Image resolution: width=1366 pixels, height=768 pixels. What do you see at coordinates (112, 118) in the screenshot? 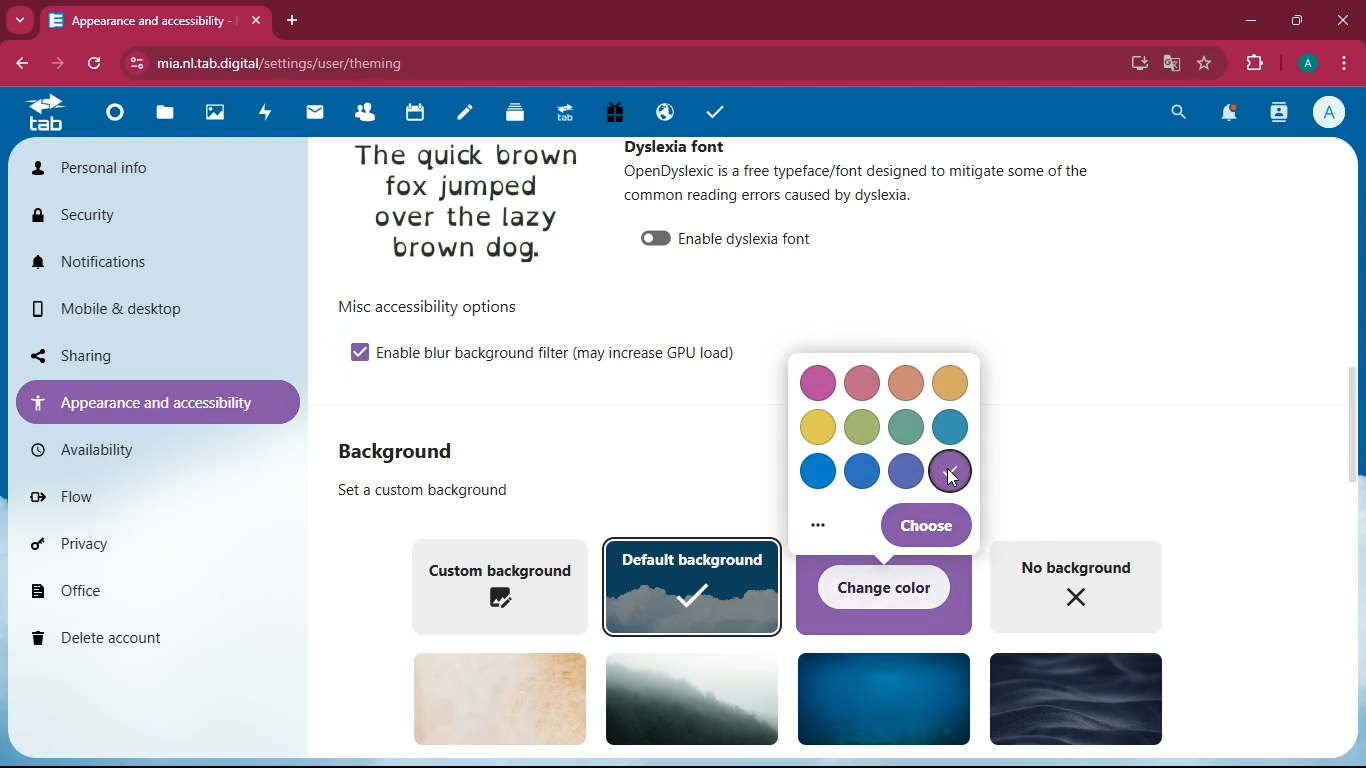
I see `home` at bounding box center [112, 118].